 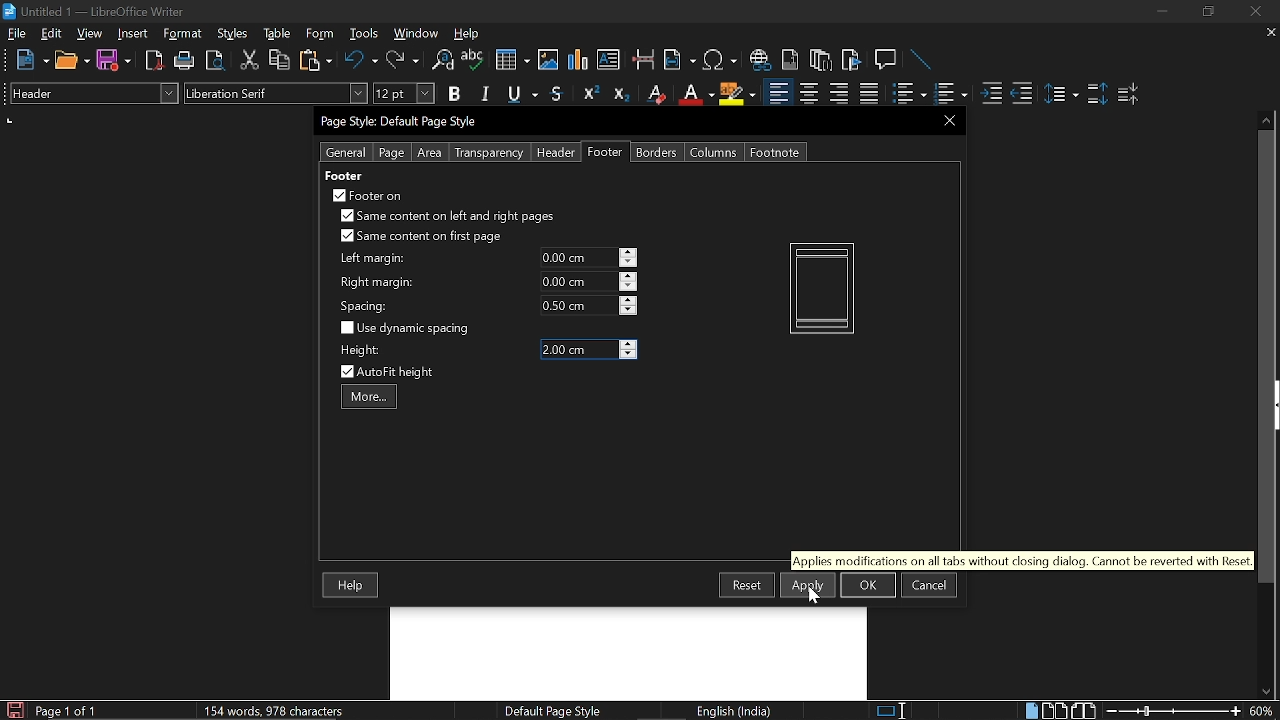 I want to click on Insert endnote, so click(x=790, y=60).